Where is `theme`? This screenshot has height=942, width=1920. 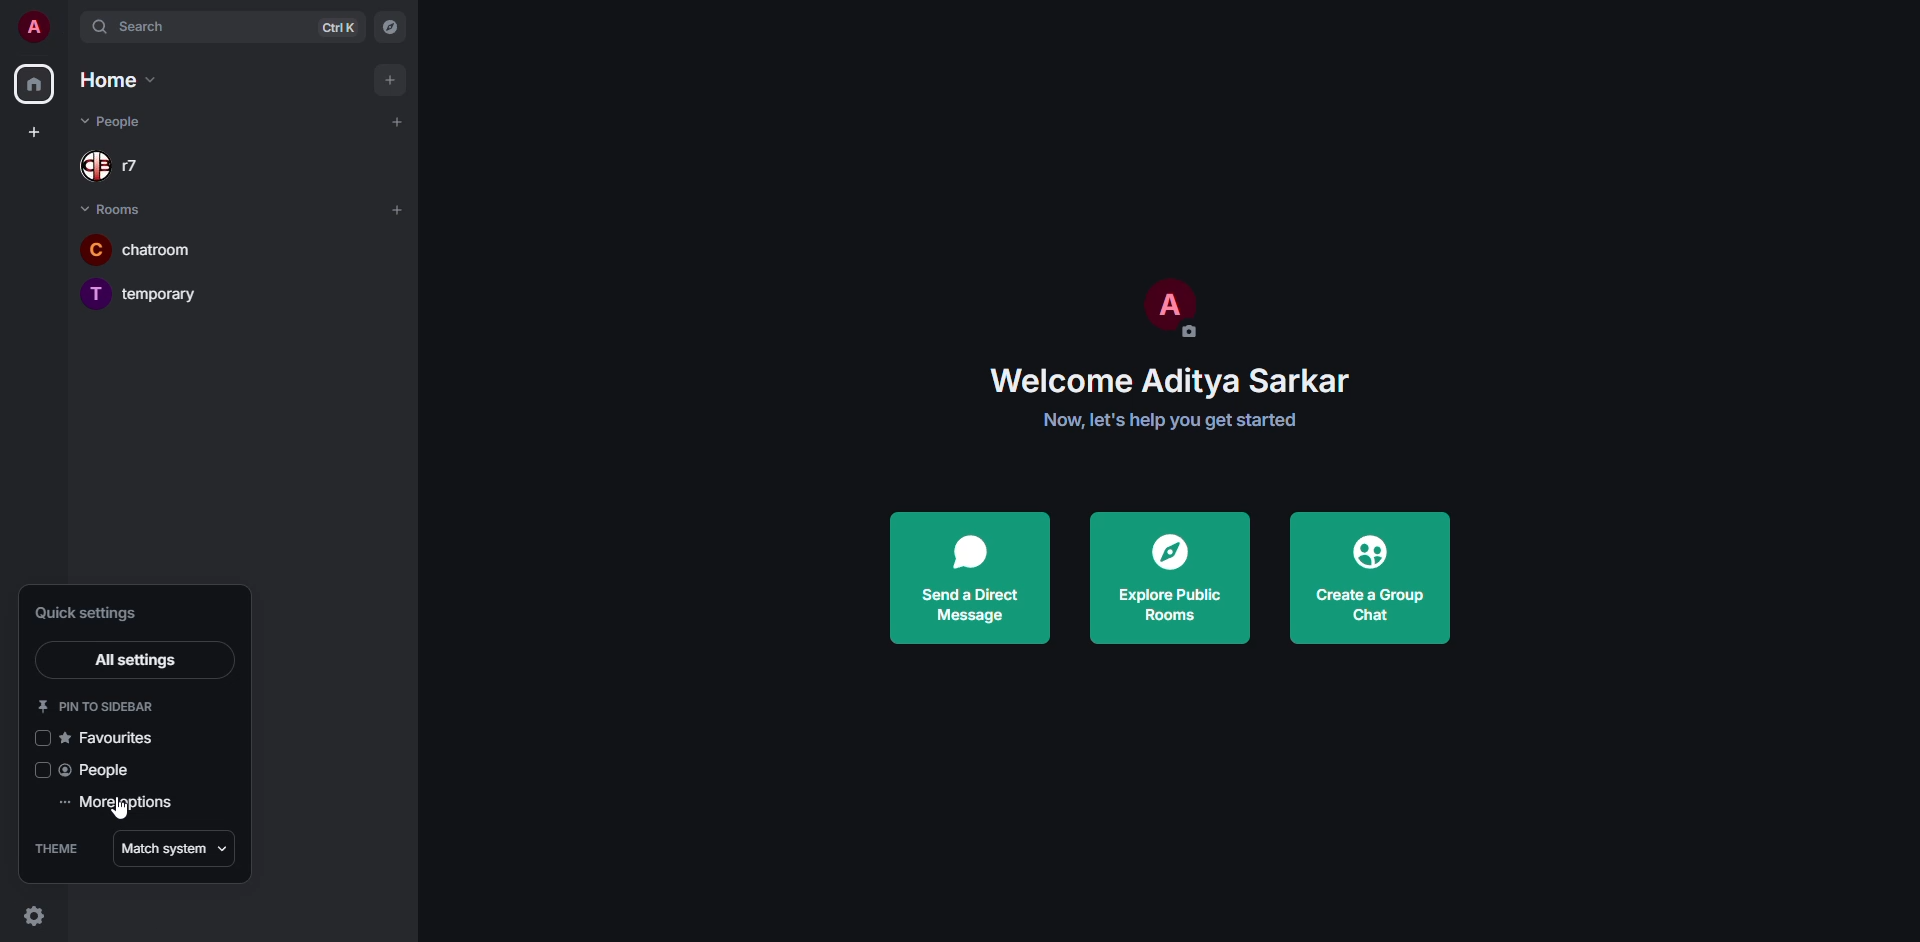 theme is located at coordinates (58, 849).